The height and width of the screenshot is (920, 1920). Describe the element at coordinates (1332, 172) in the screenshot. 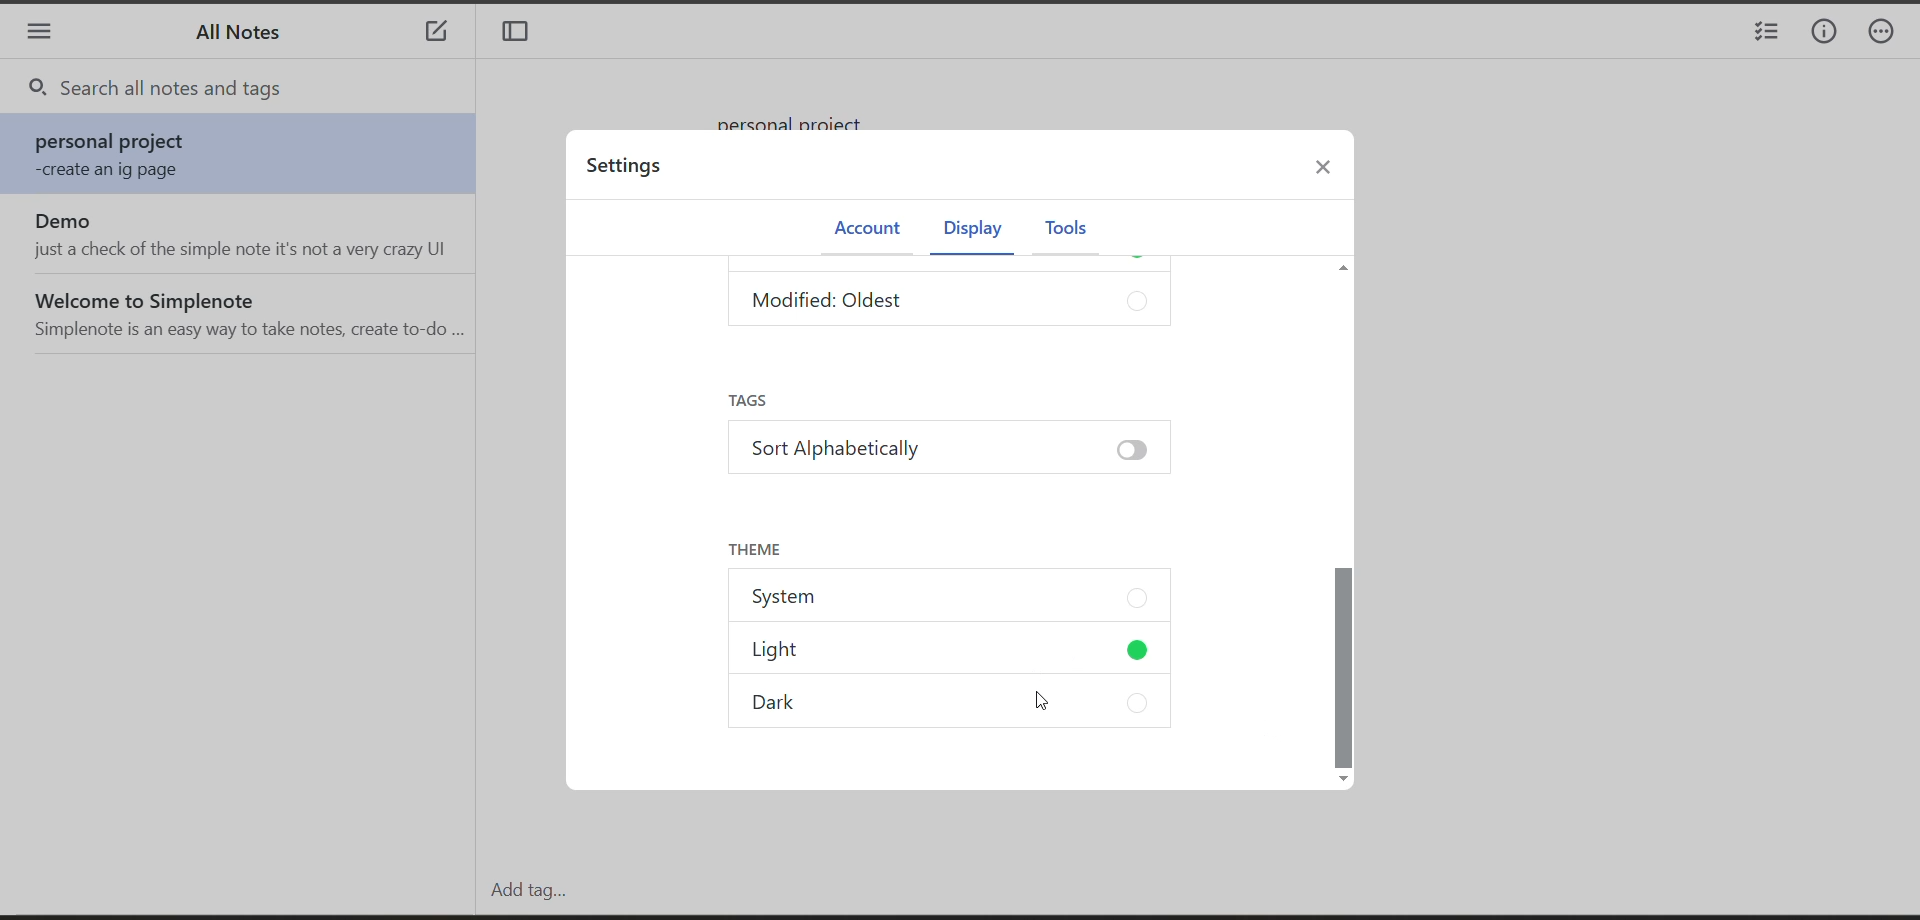

I see `close` at that location.